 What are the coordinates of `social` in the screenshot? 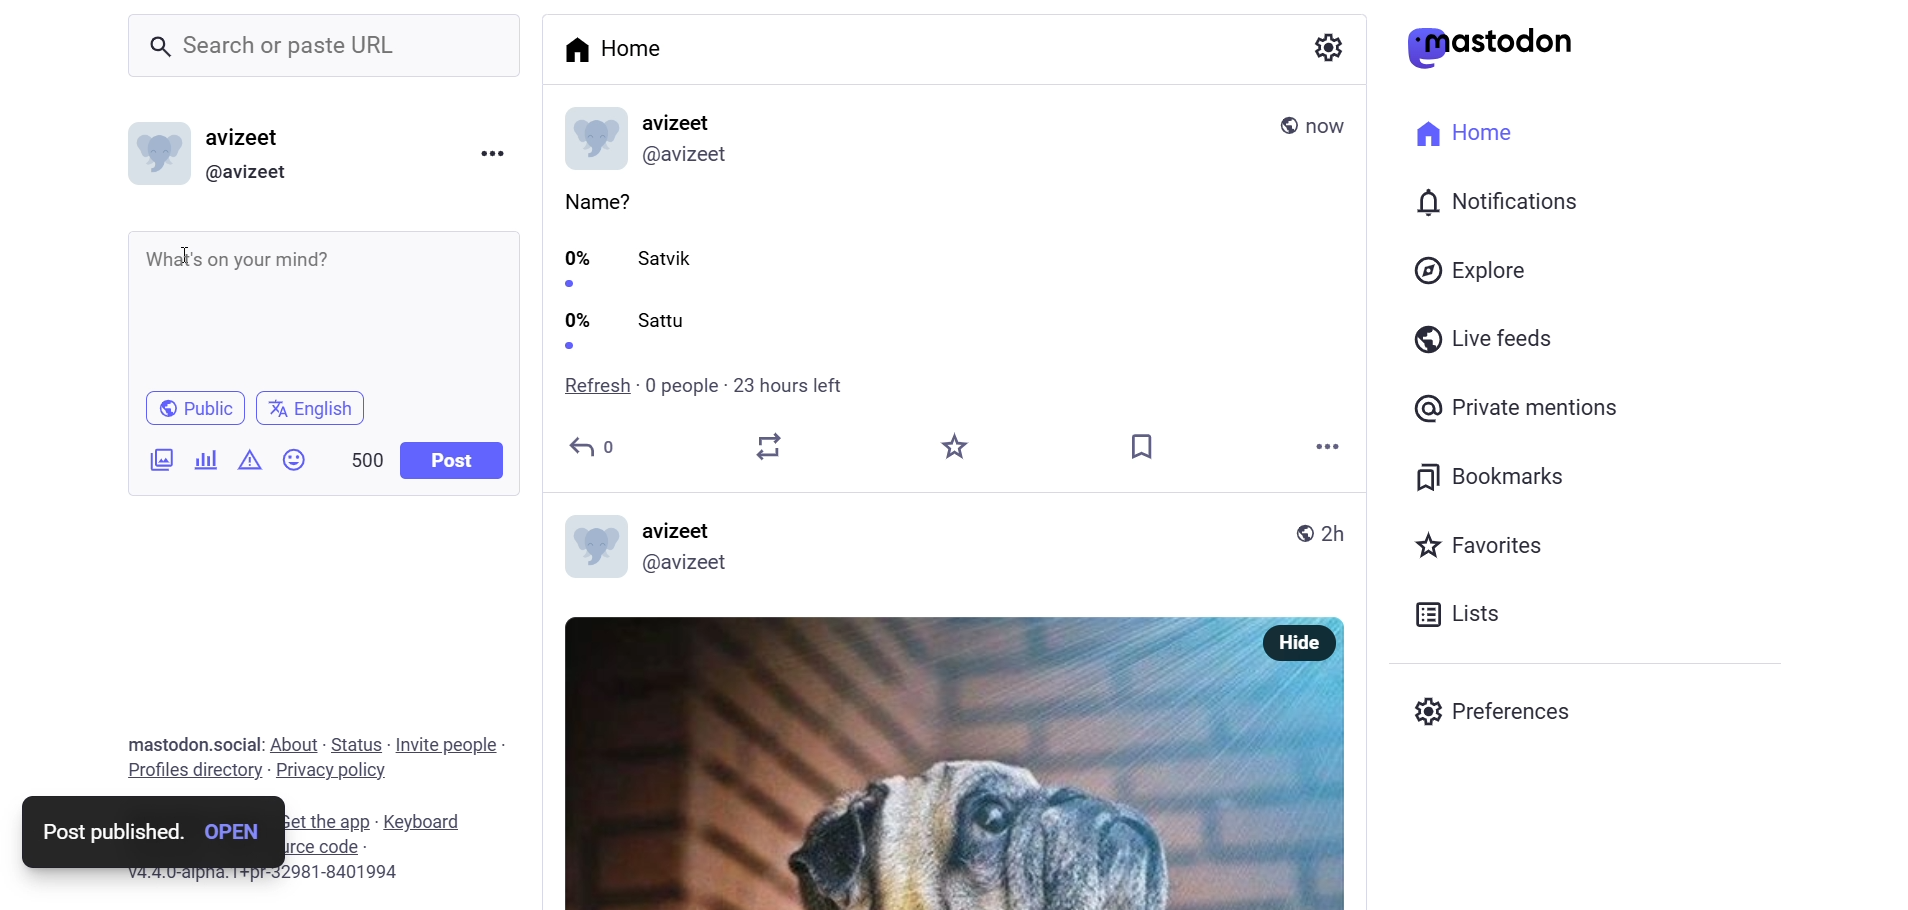 It's located at (234, 744).